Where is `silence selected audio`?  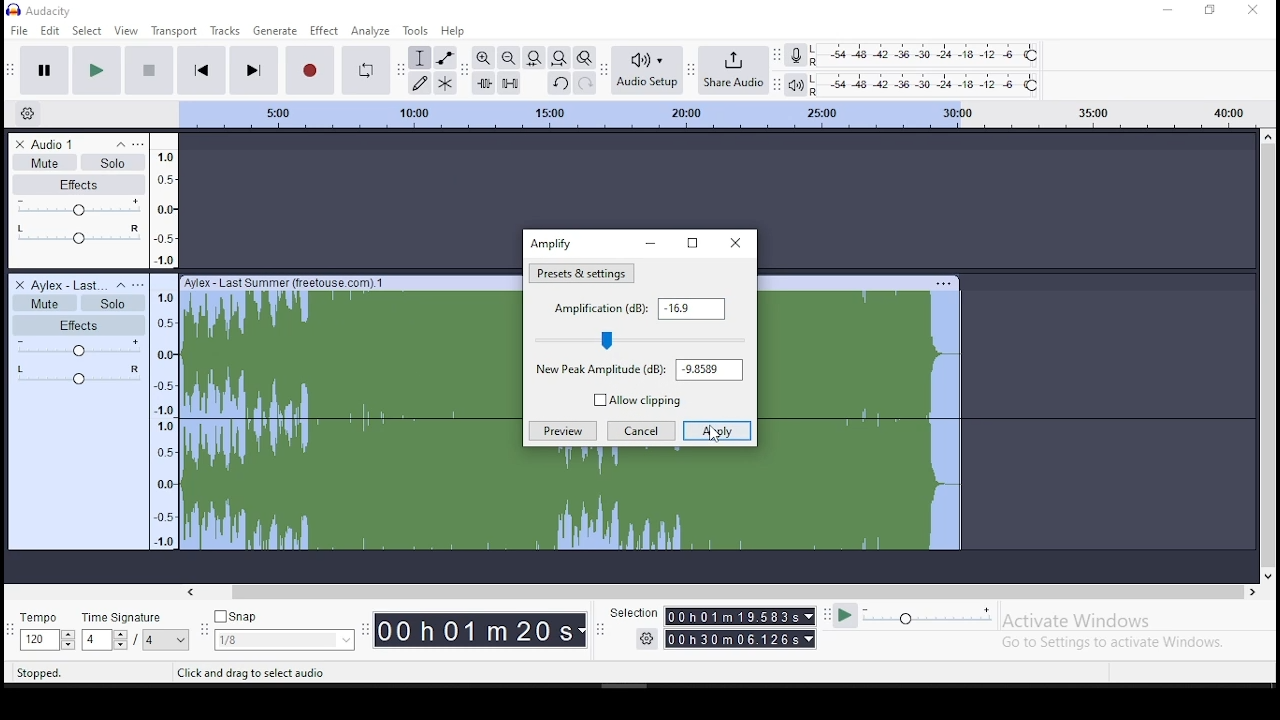
silence selected audio is located at coordinates (510, 83).